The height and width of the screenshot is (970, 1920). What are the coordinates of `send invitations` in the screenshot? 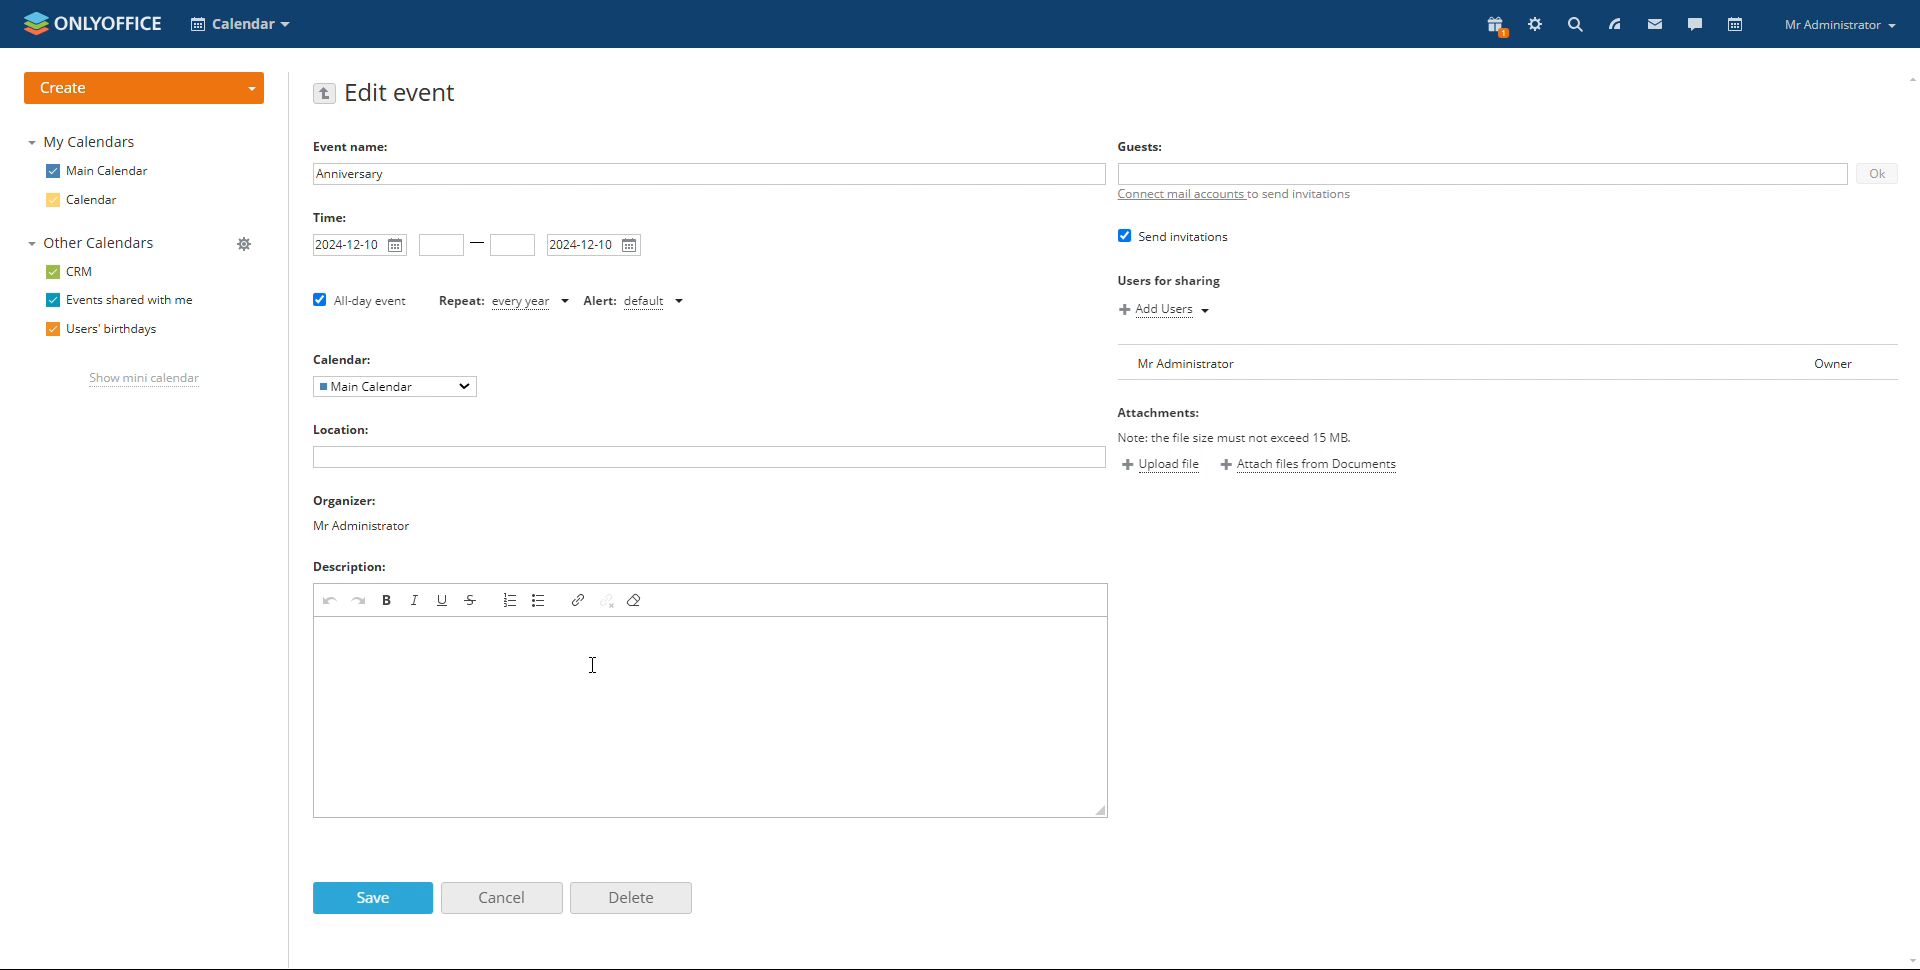 It's located at (1176, 235).